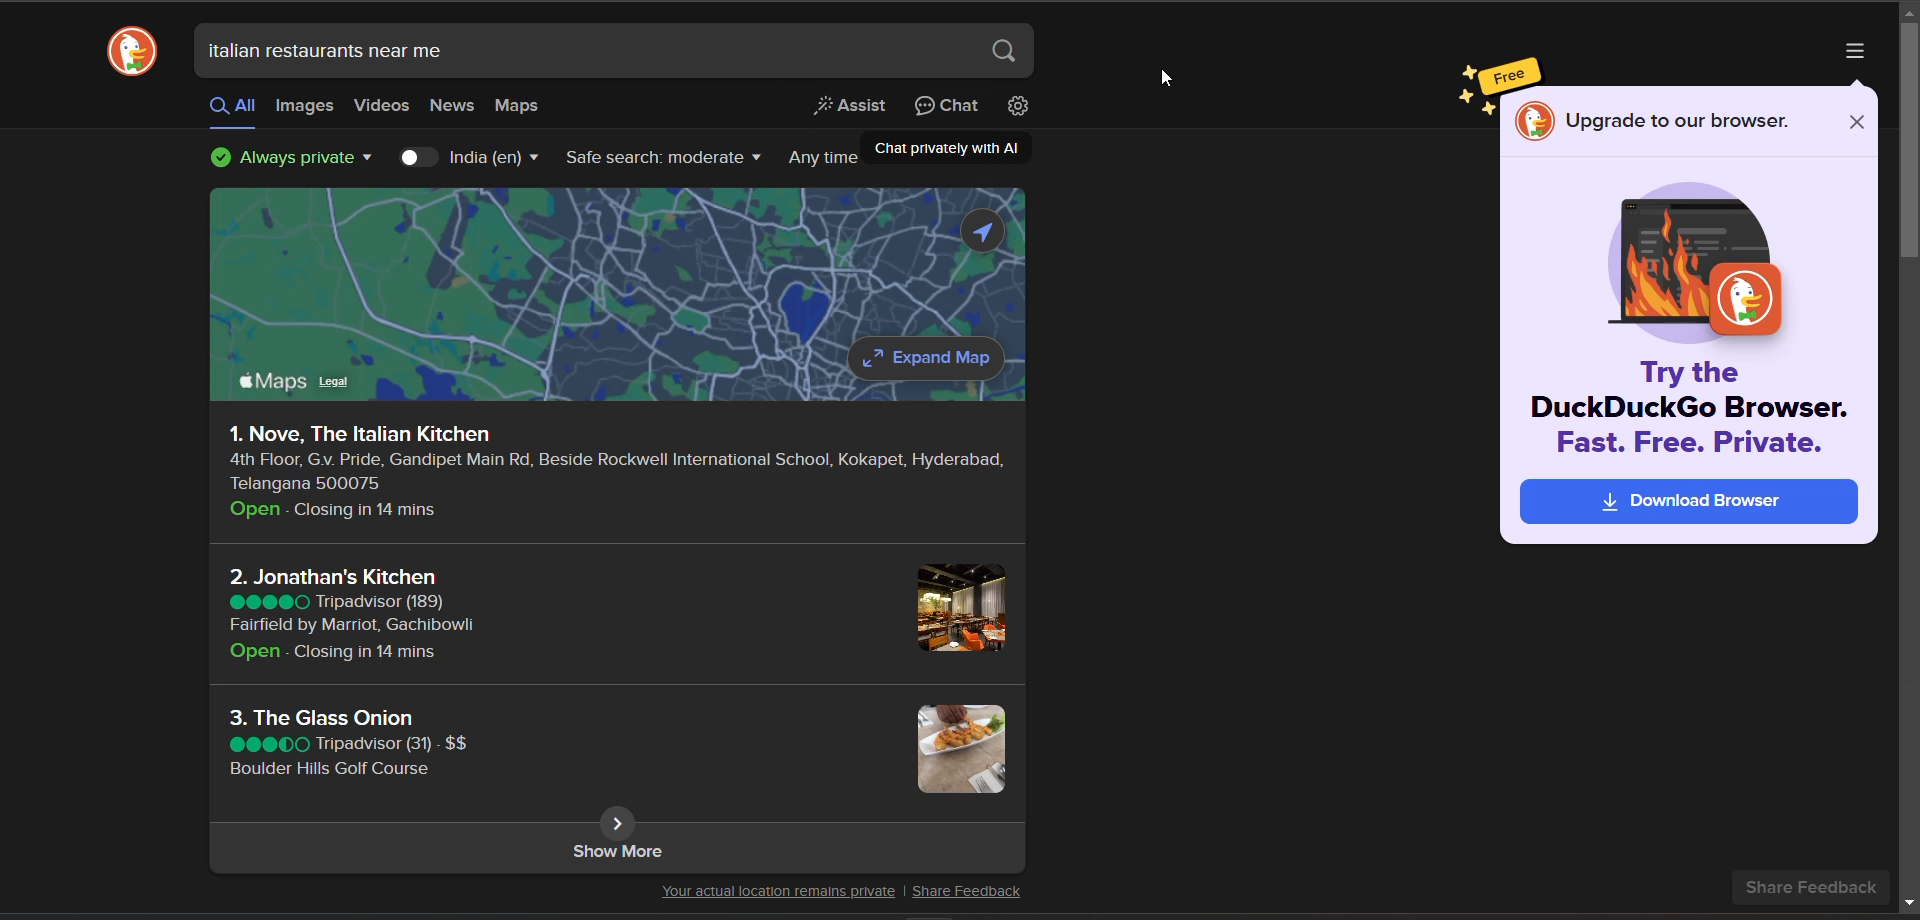 The image size is (1920, 920). Describe the element at coordinates (494, 158) in the screenshot. I see `country options` at that location.